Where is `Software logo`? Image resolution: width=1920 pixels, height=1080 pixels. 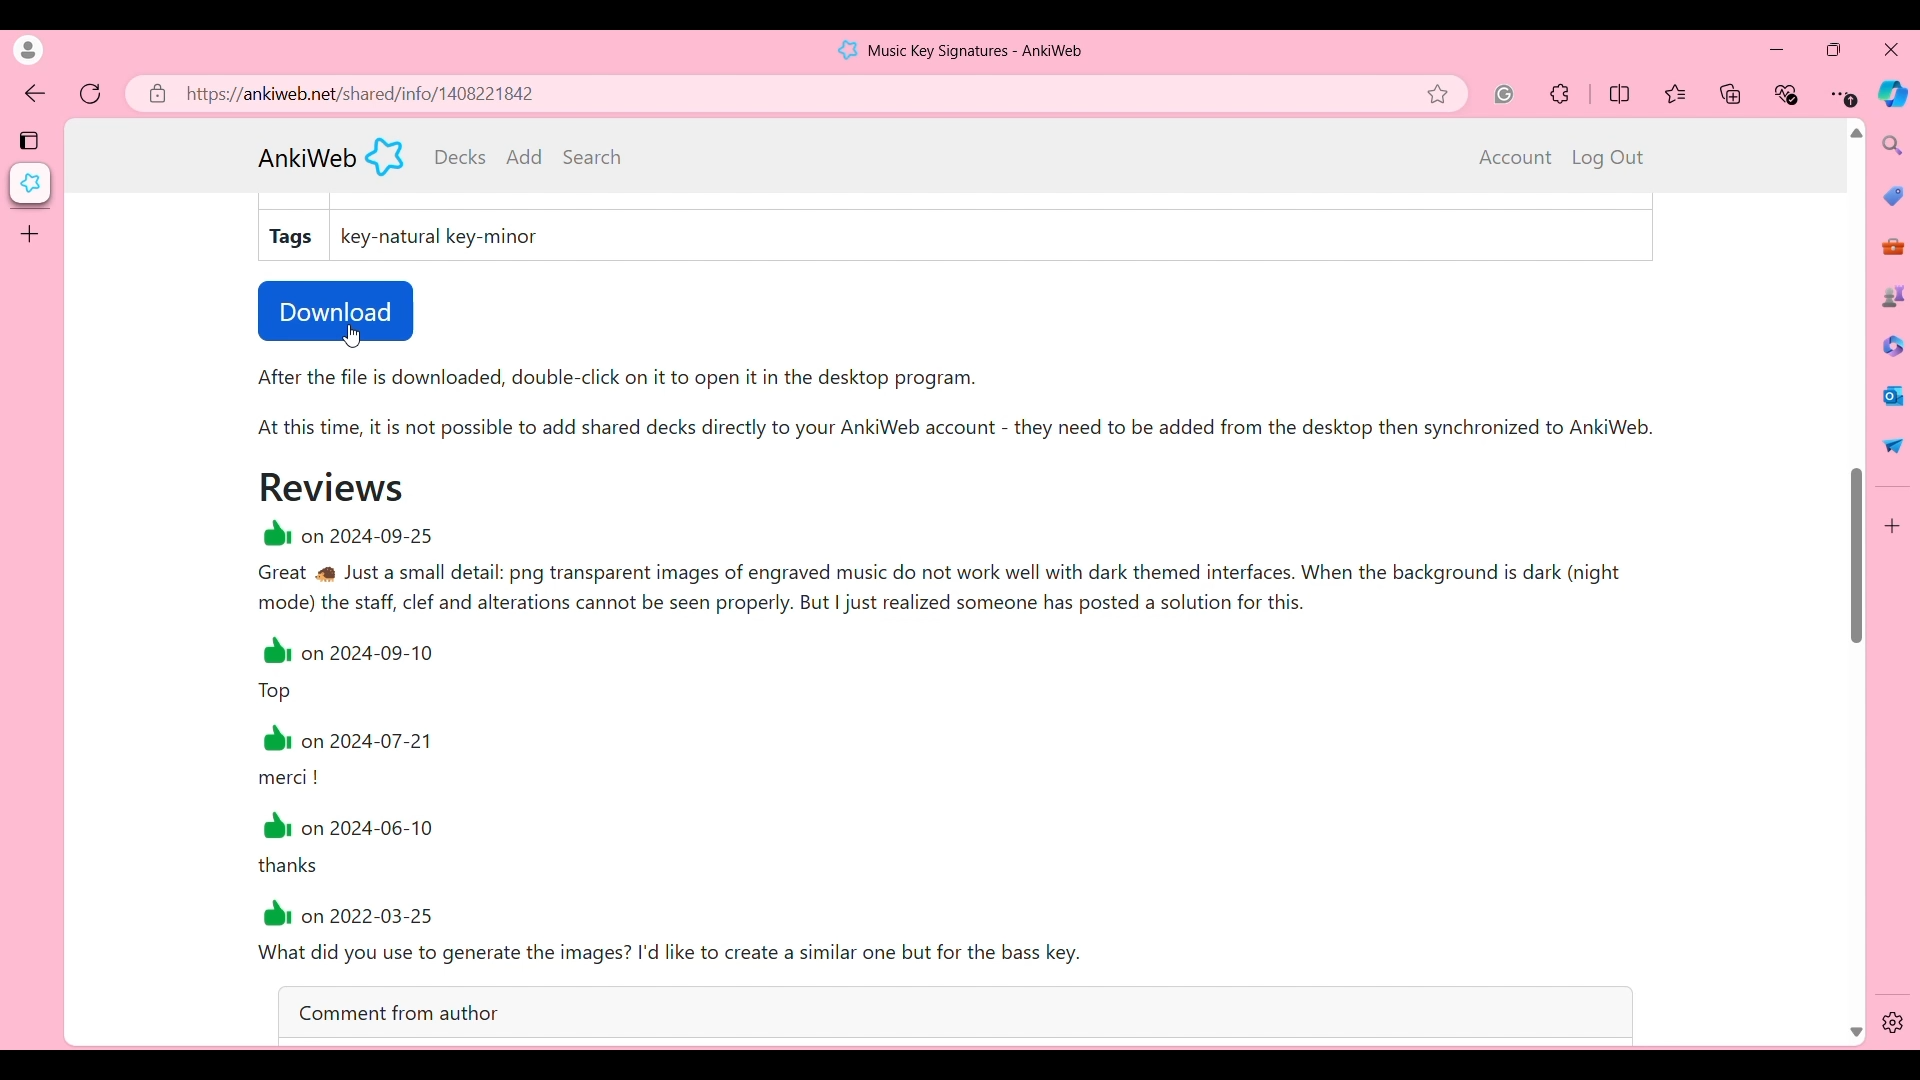 Software logo is located at coordinates (385, 156).